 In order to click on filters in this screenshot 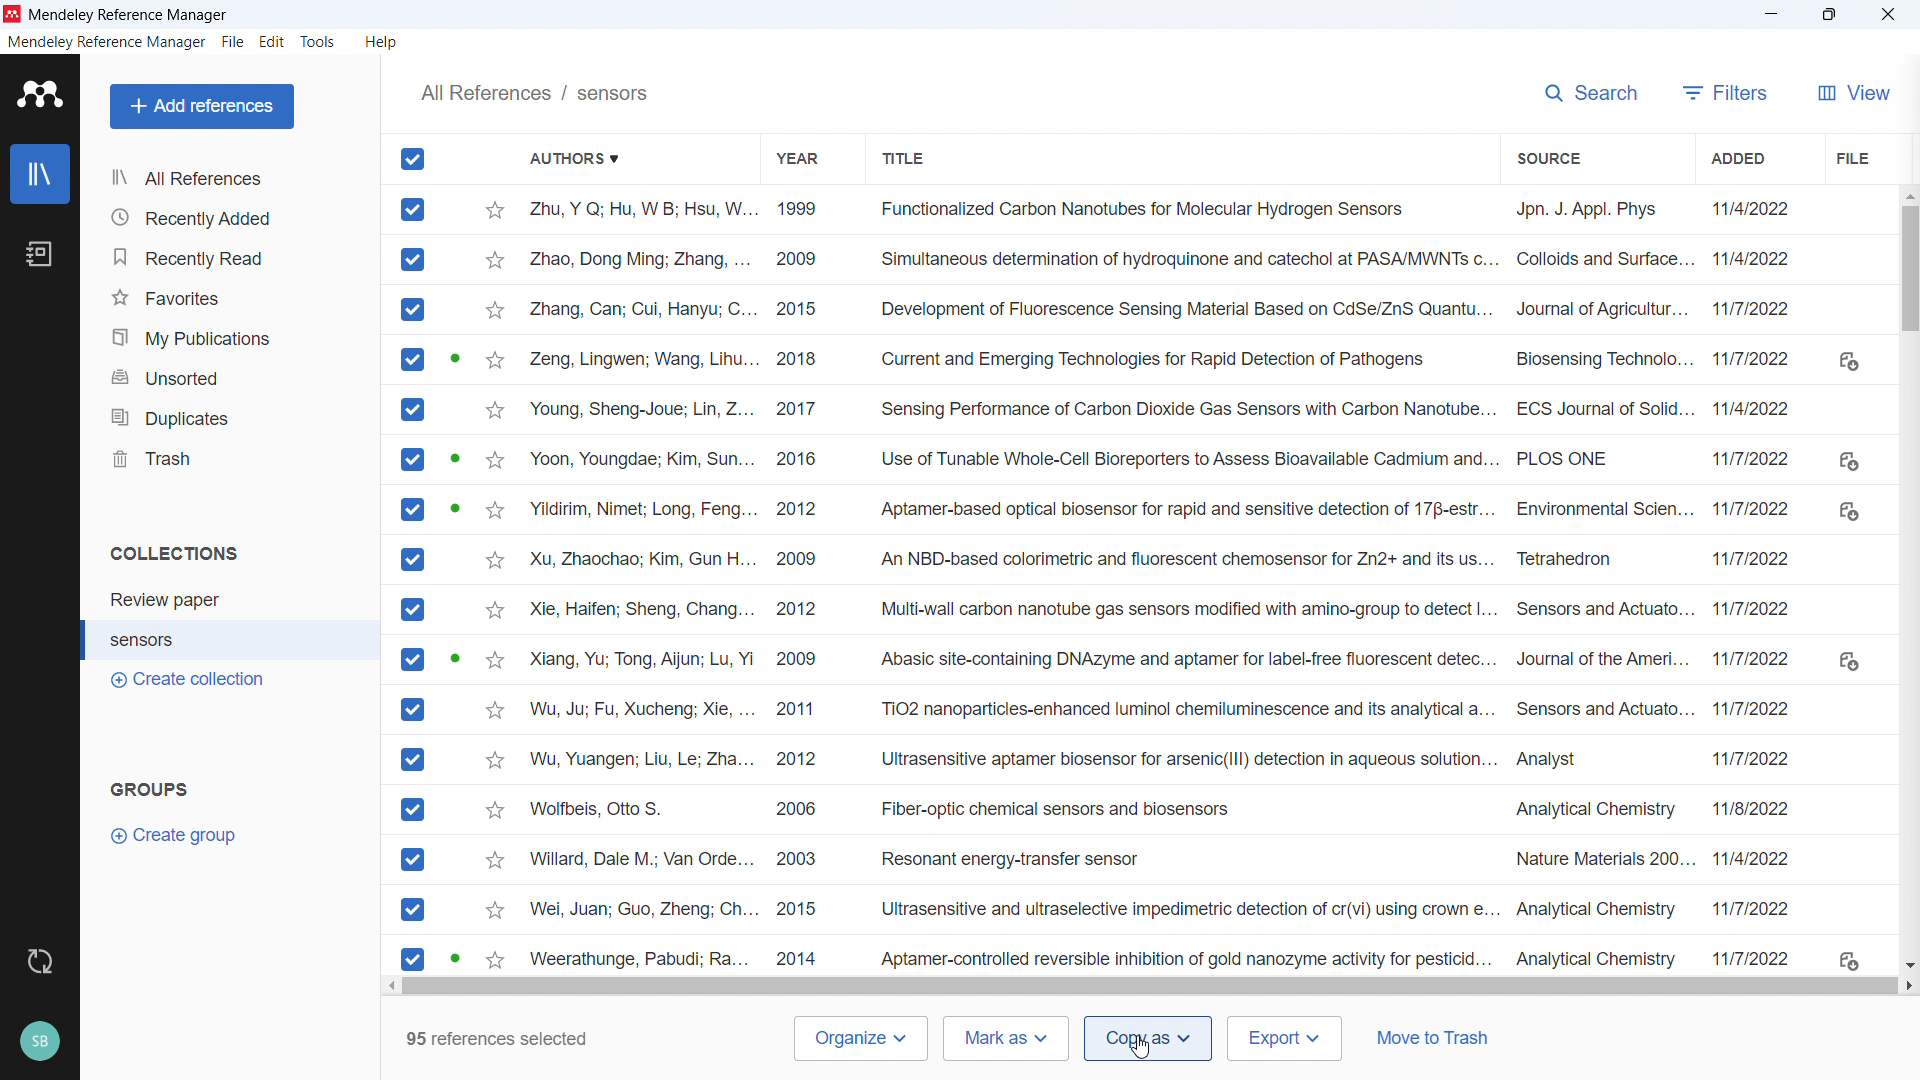, I will do `click(1726, 93)`.